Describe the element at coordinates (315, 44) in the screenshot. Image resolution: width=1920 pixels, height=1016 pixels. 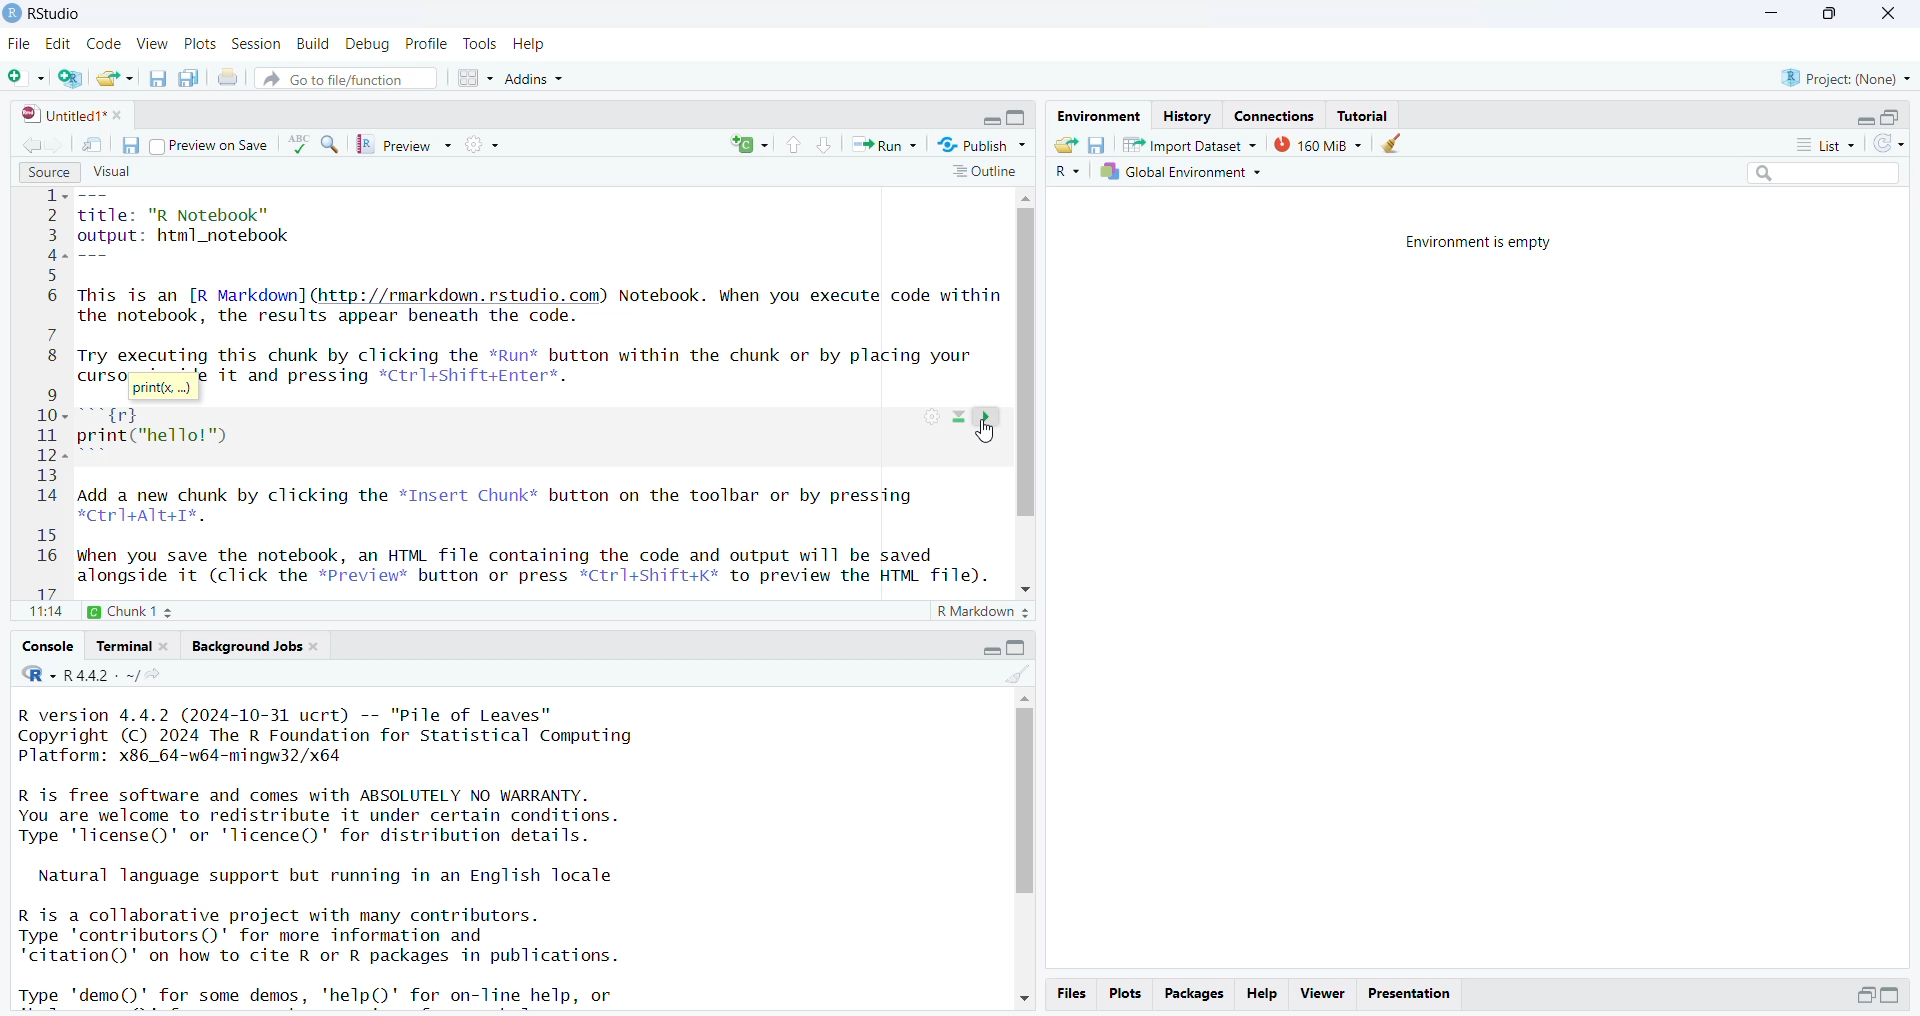
I see `build` at that location.